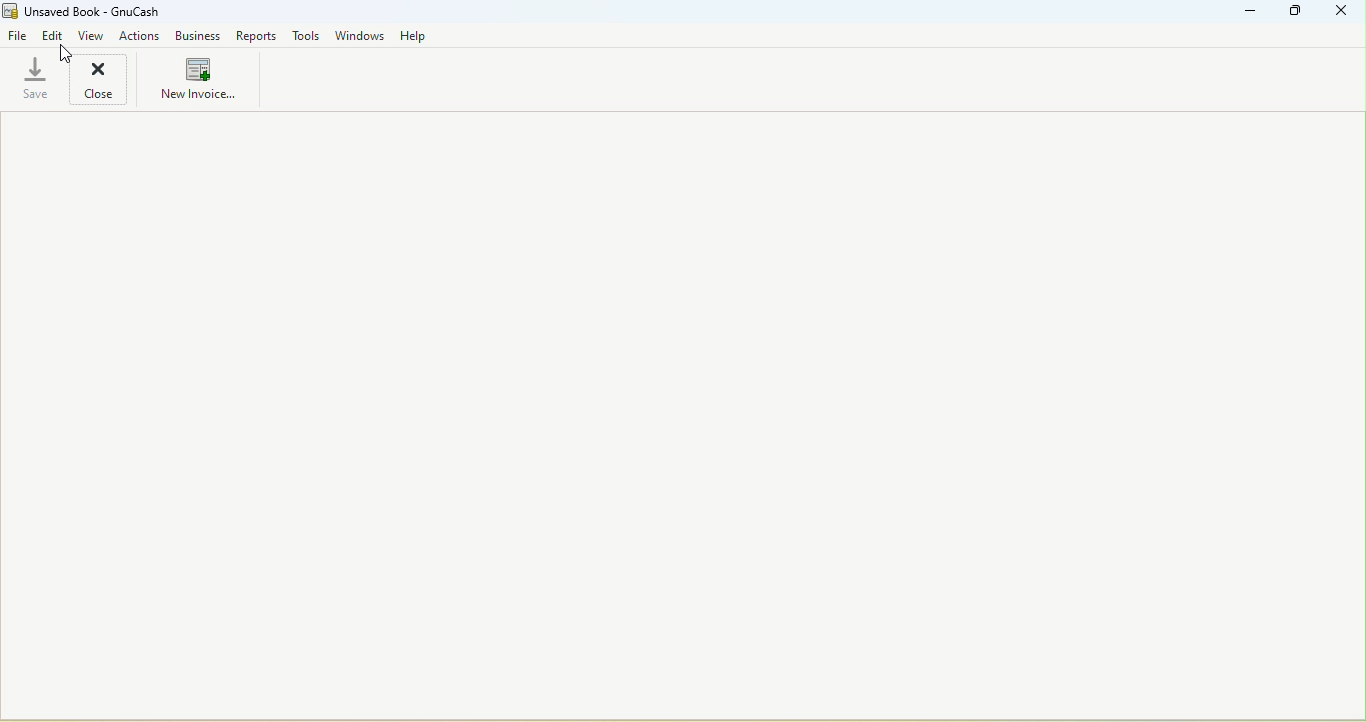 This screenshot has width=1366, height=722. What do you see at coordinates (308, 35) in the screenshot?
I see `Tools` at bounding box center [308, 35].